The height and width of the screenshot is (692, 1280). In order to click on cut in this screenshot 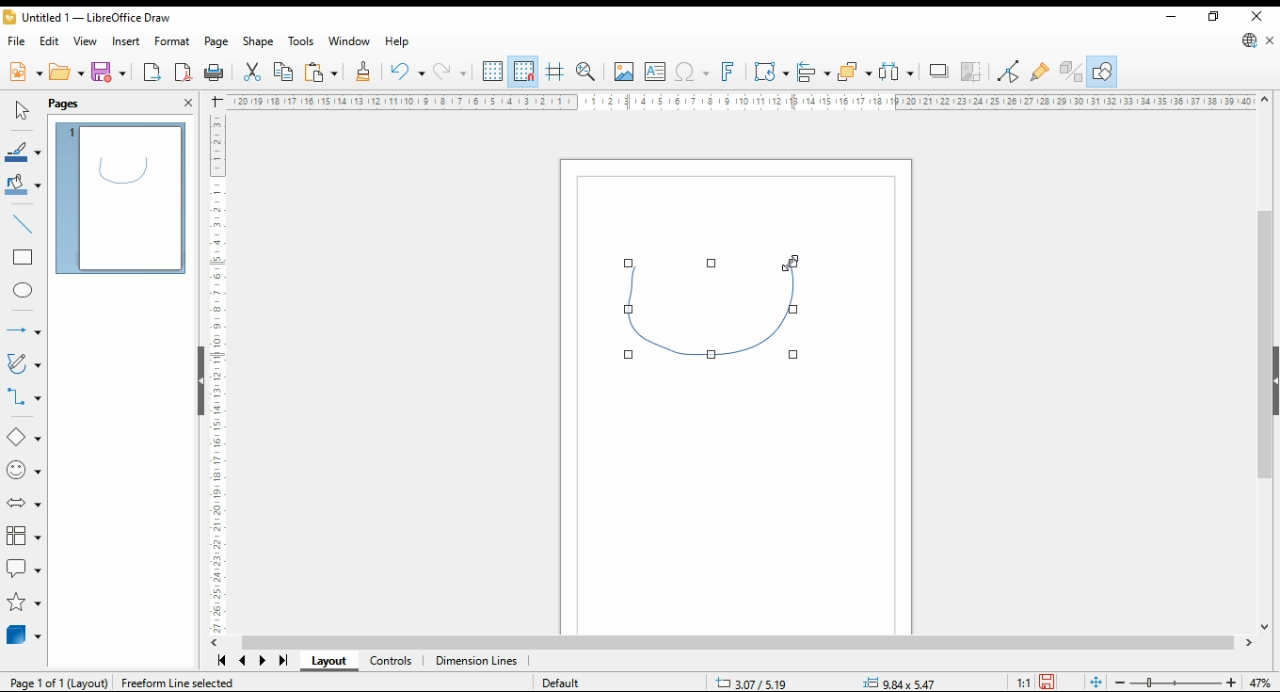, I will do `click(251, 73)`.